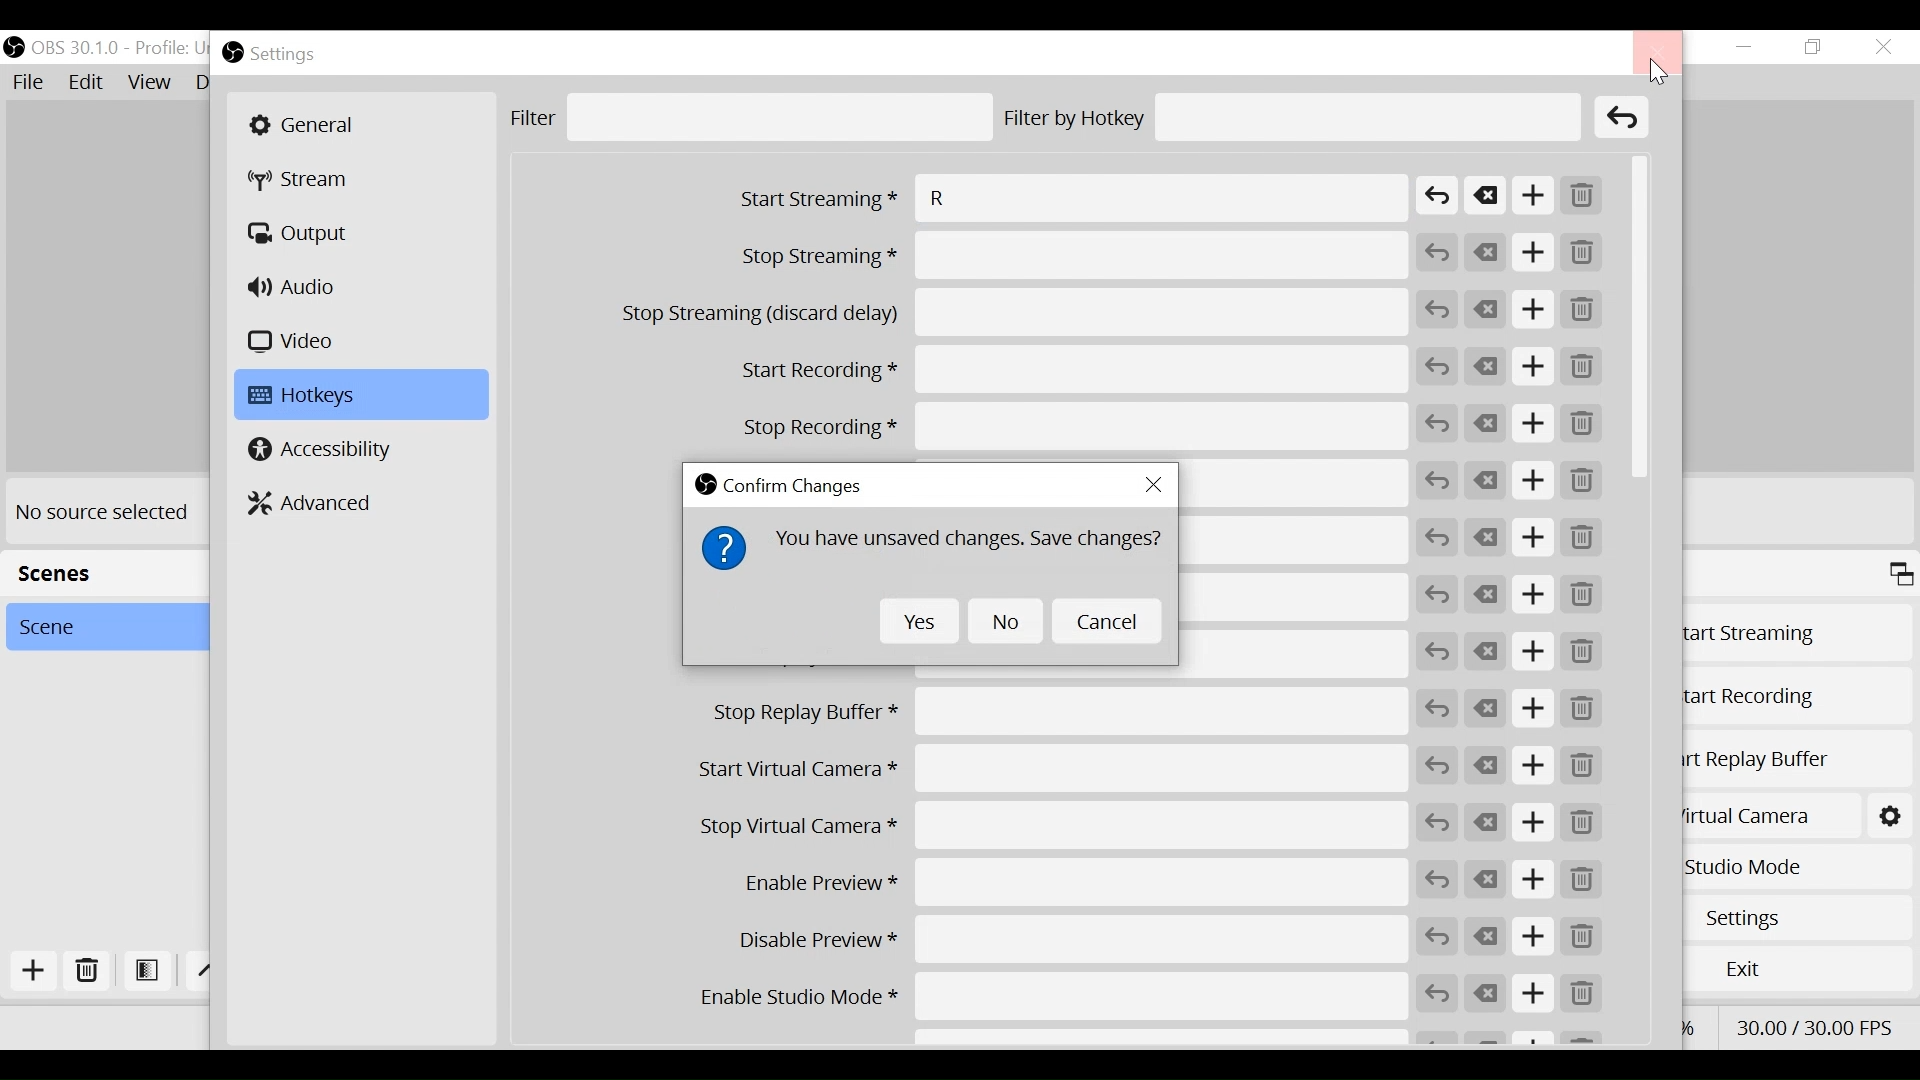  Describe the element at coordinates (1582, 883) in the screenshot. I see `Remove` at that location.